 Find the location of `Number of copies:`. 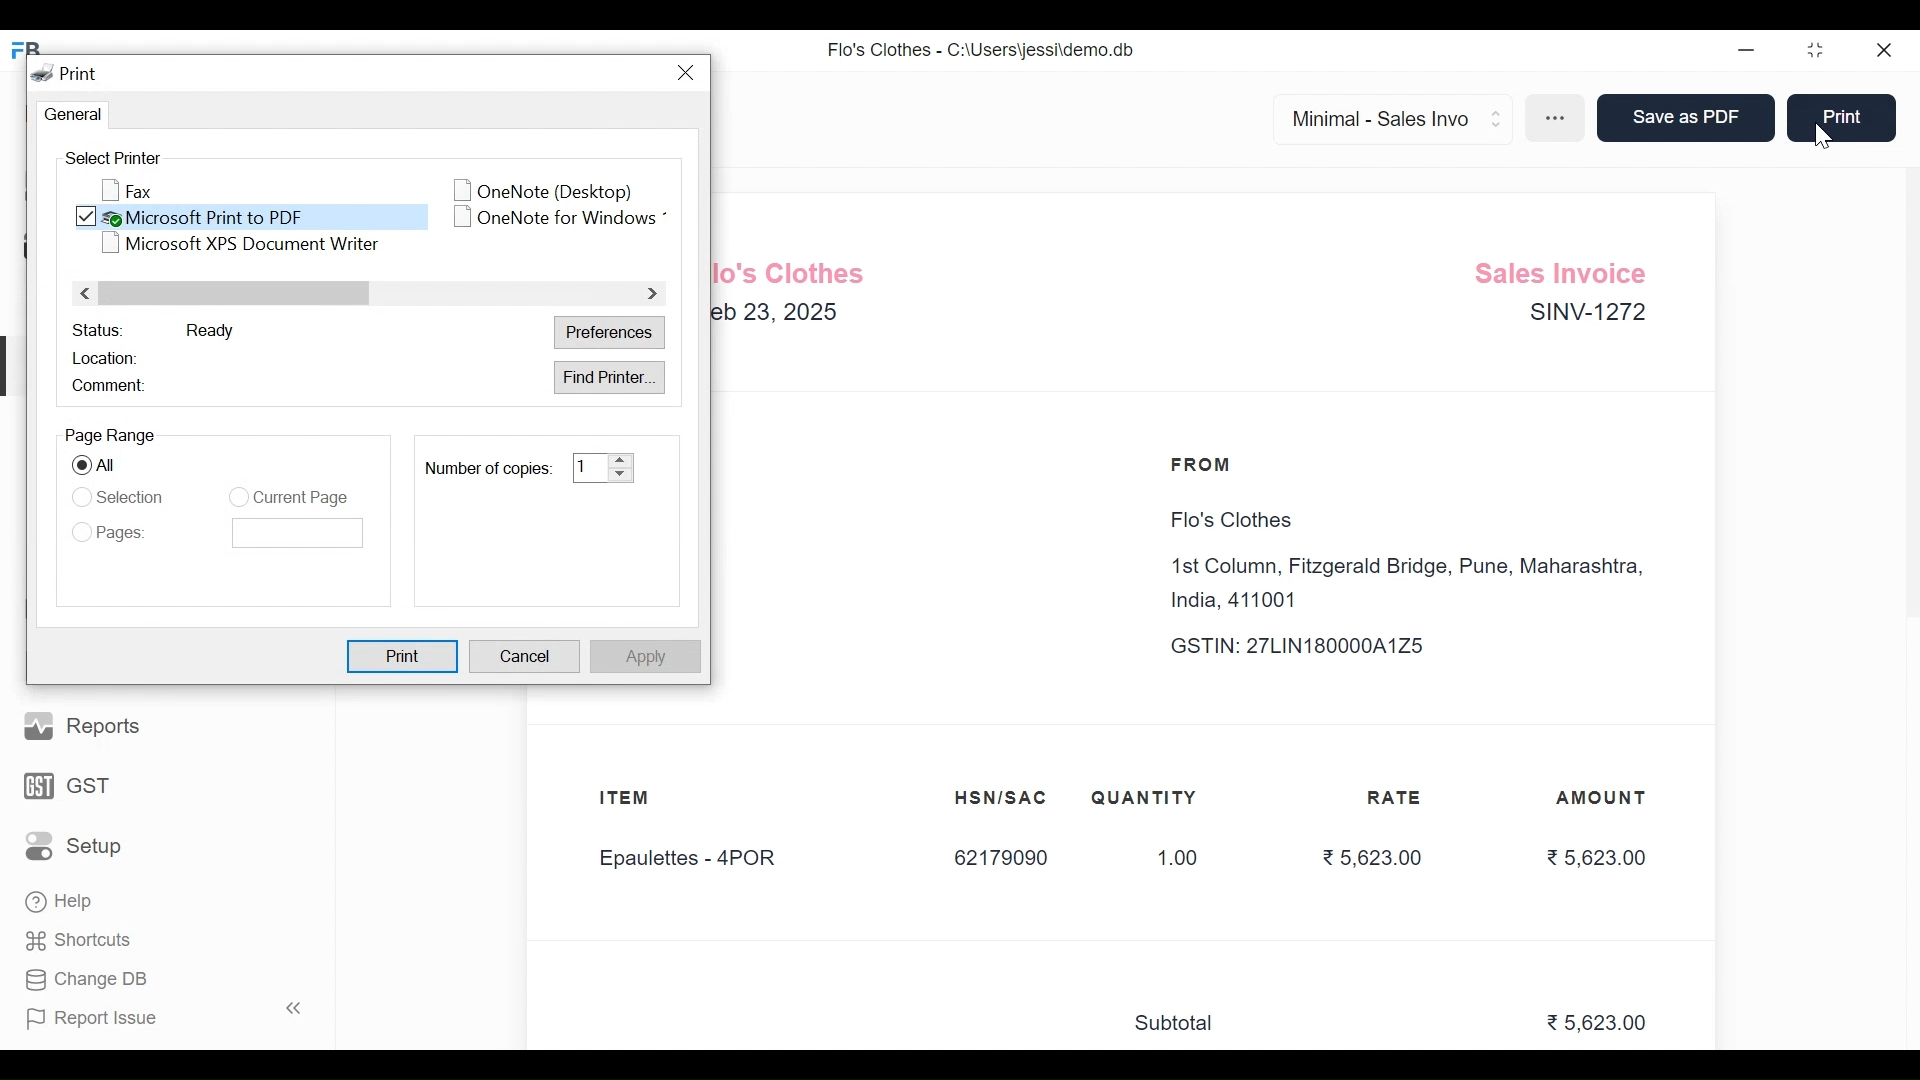

Number of copies: is located at coordinates (486, 468).